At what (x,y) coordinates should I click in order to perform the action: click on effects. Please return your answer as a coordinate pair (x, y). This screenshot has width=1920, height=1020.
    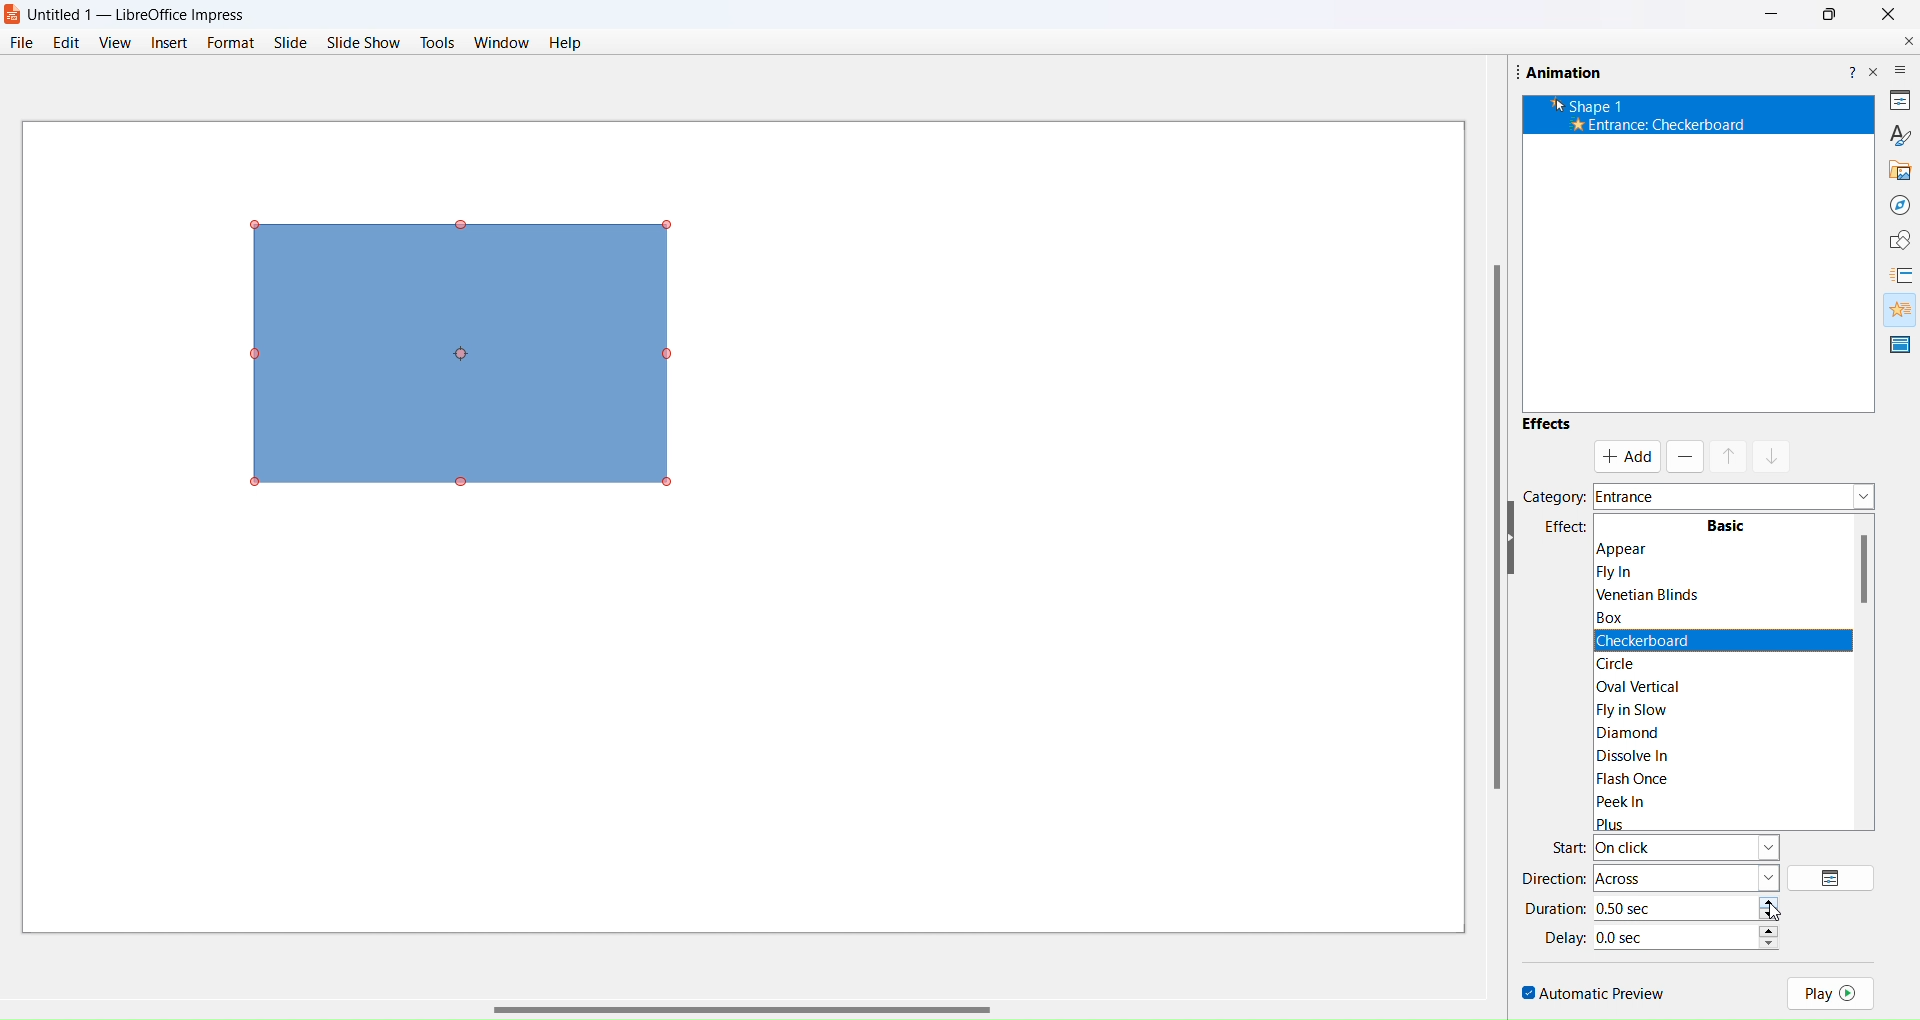
    Looking at the image, I should click on (1547, 428).